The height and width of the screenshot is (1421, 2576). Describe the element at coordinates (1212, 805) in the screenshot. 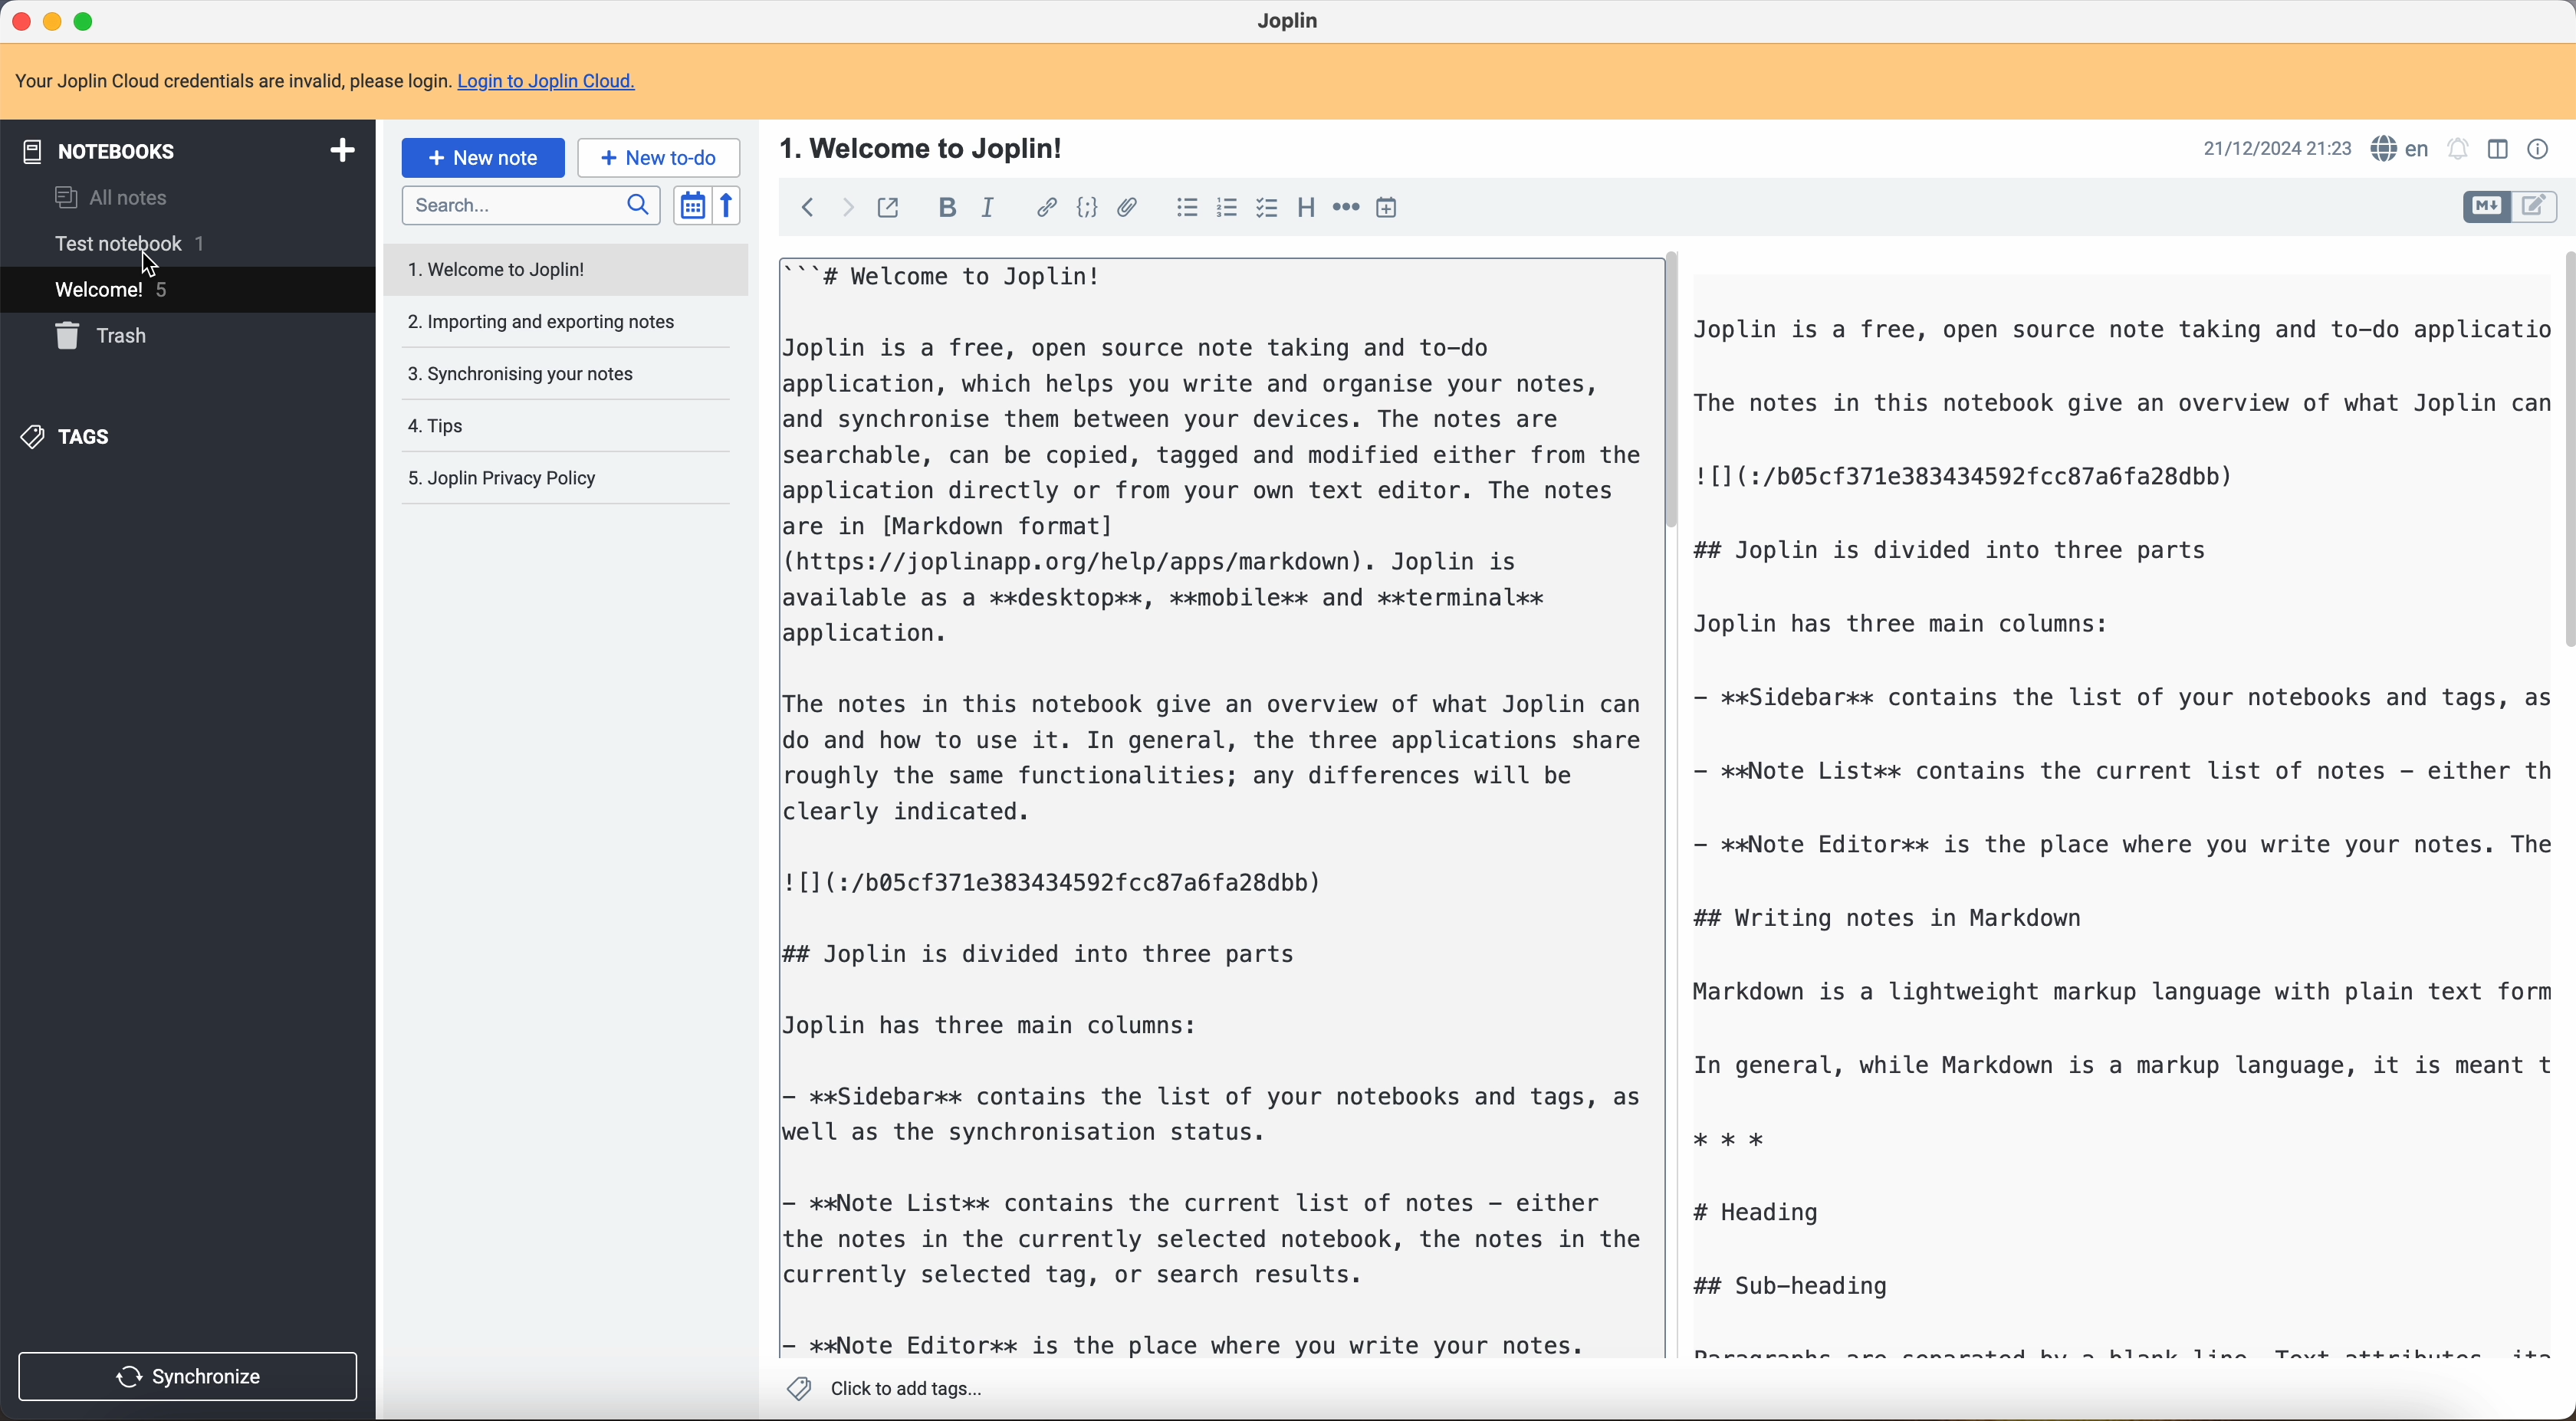

I see `body text` at that location.